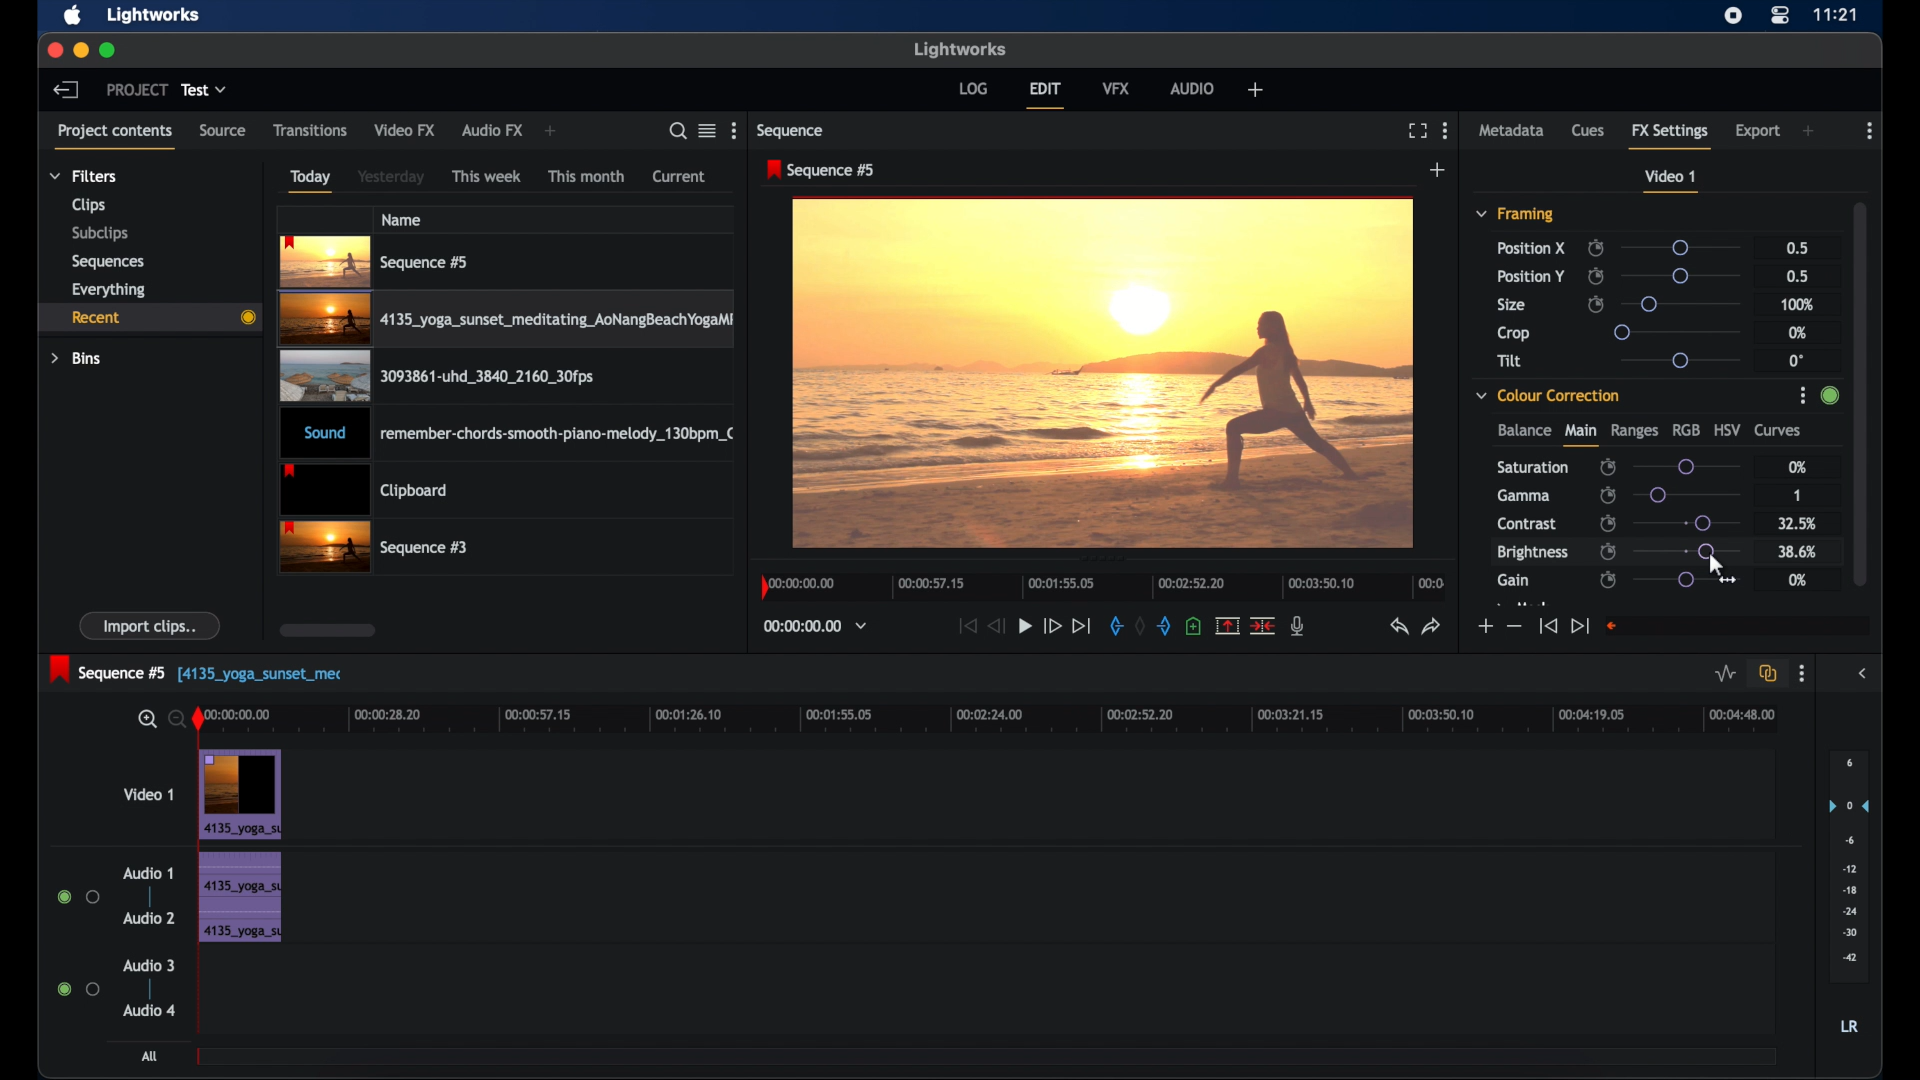  Describe the element at coordinates (150, 917) in the screenshot. I see `audio 2` at that location.